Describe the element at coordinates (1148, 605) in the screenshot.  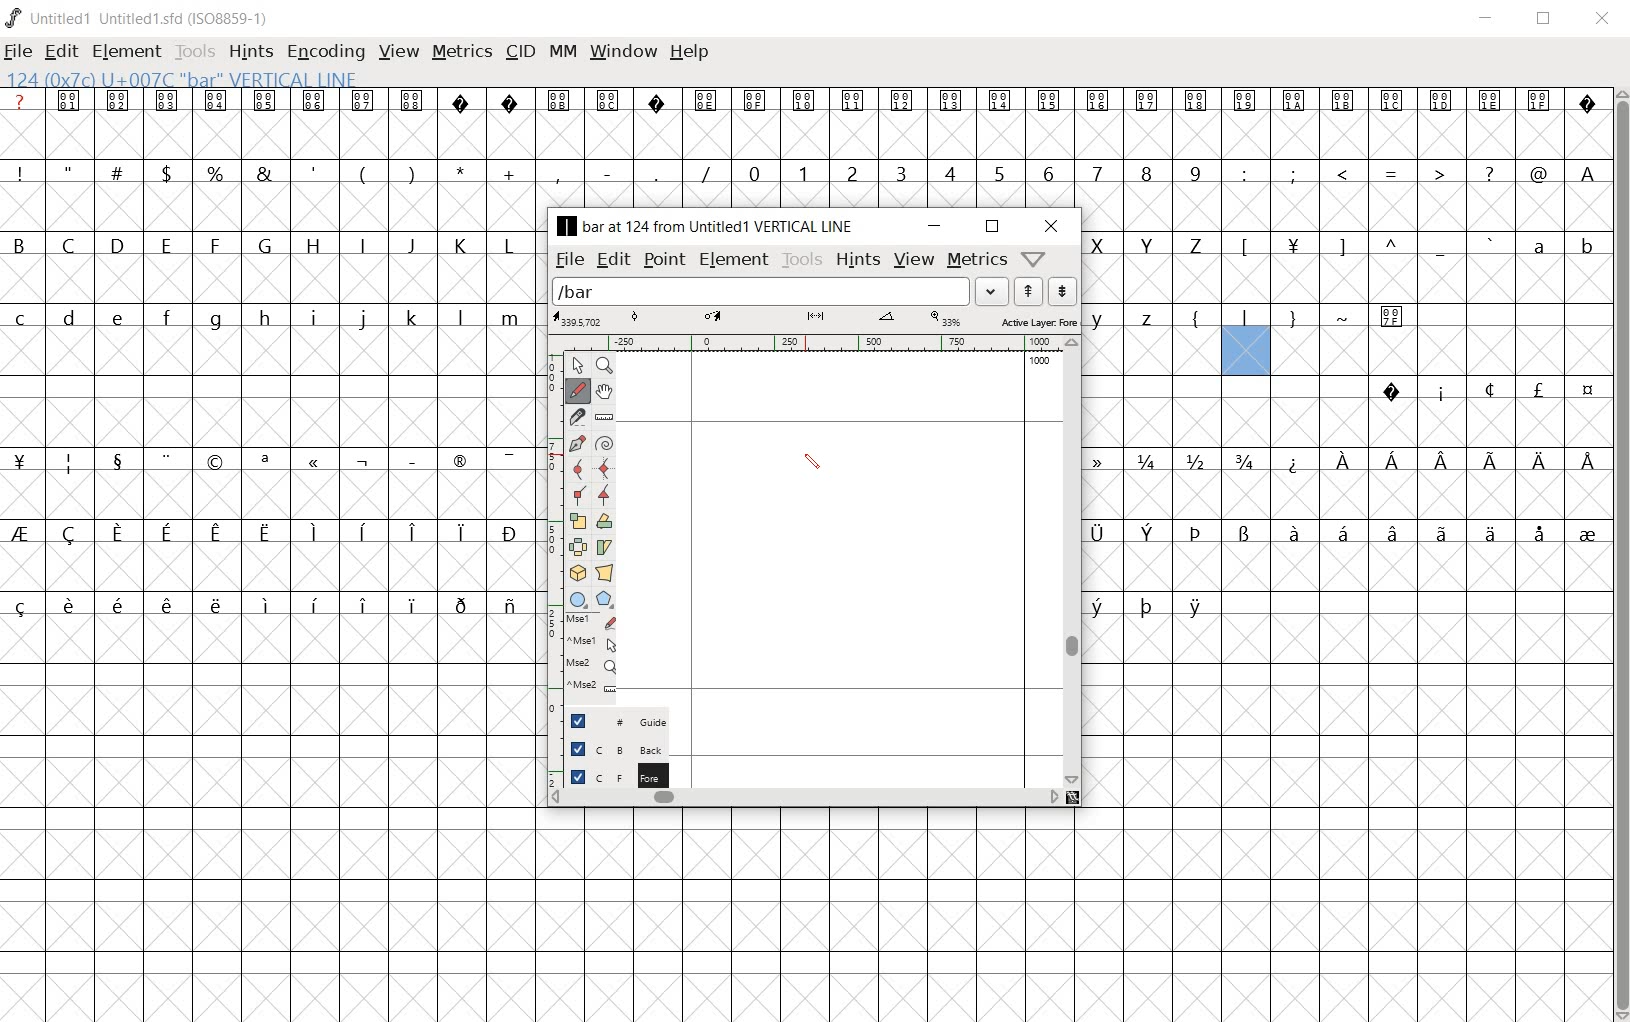
I see `special letters` at that location.